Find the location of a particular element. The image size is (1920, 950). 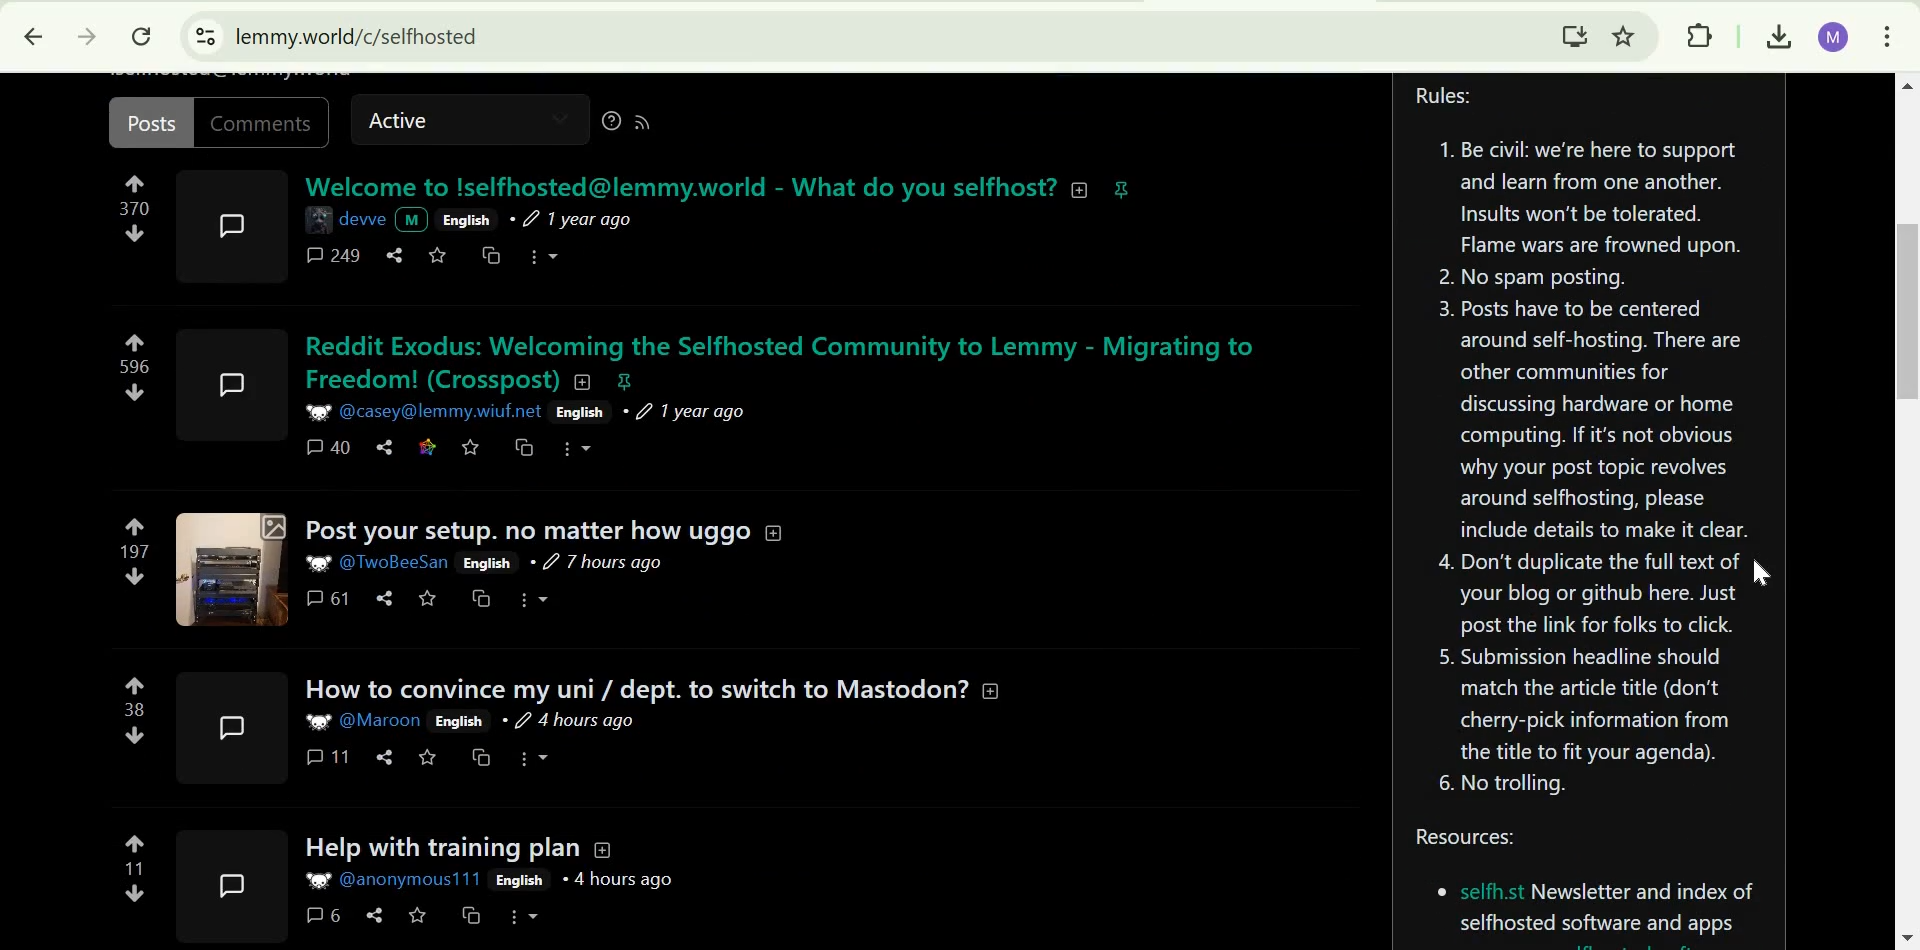

save is located at coordinates (437, 257).